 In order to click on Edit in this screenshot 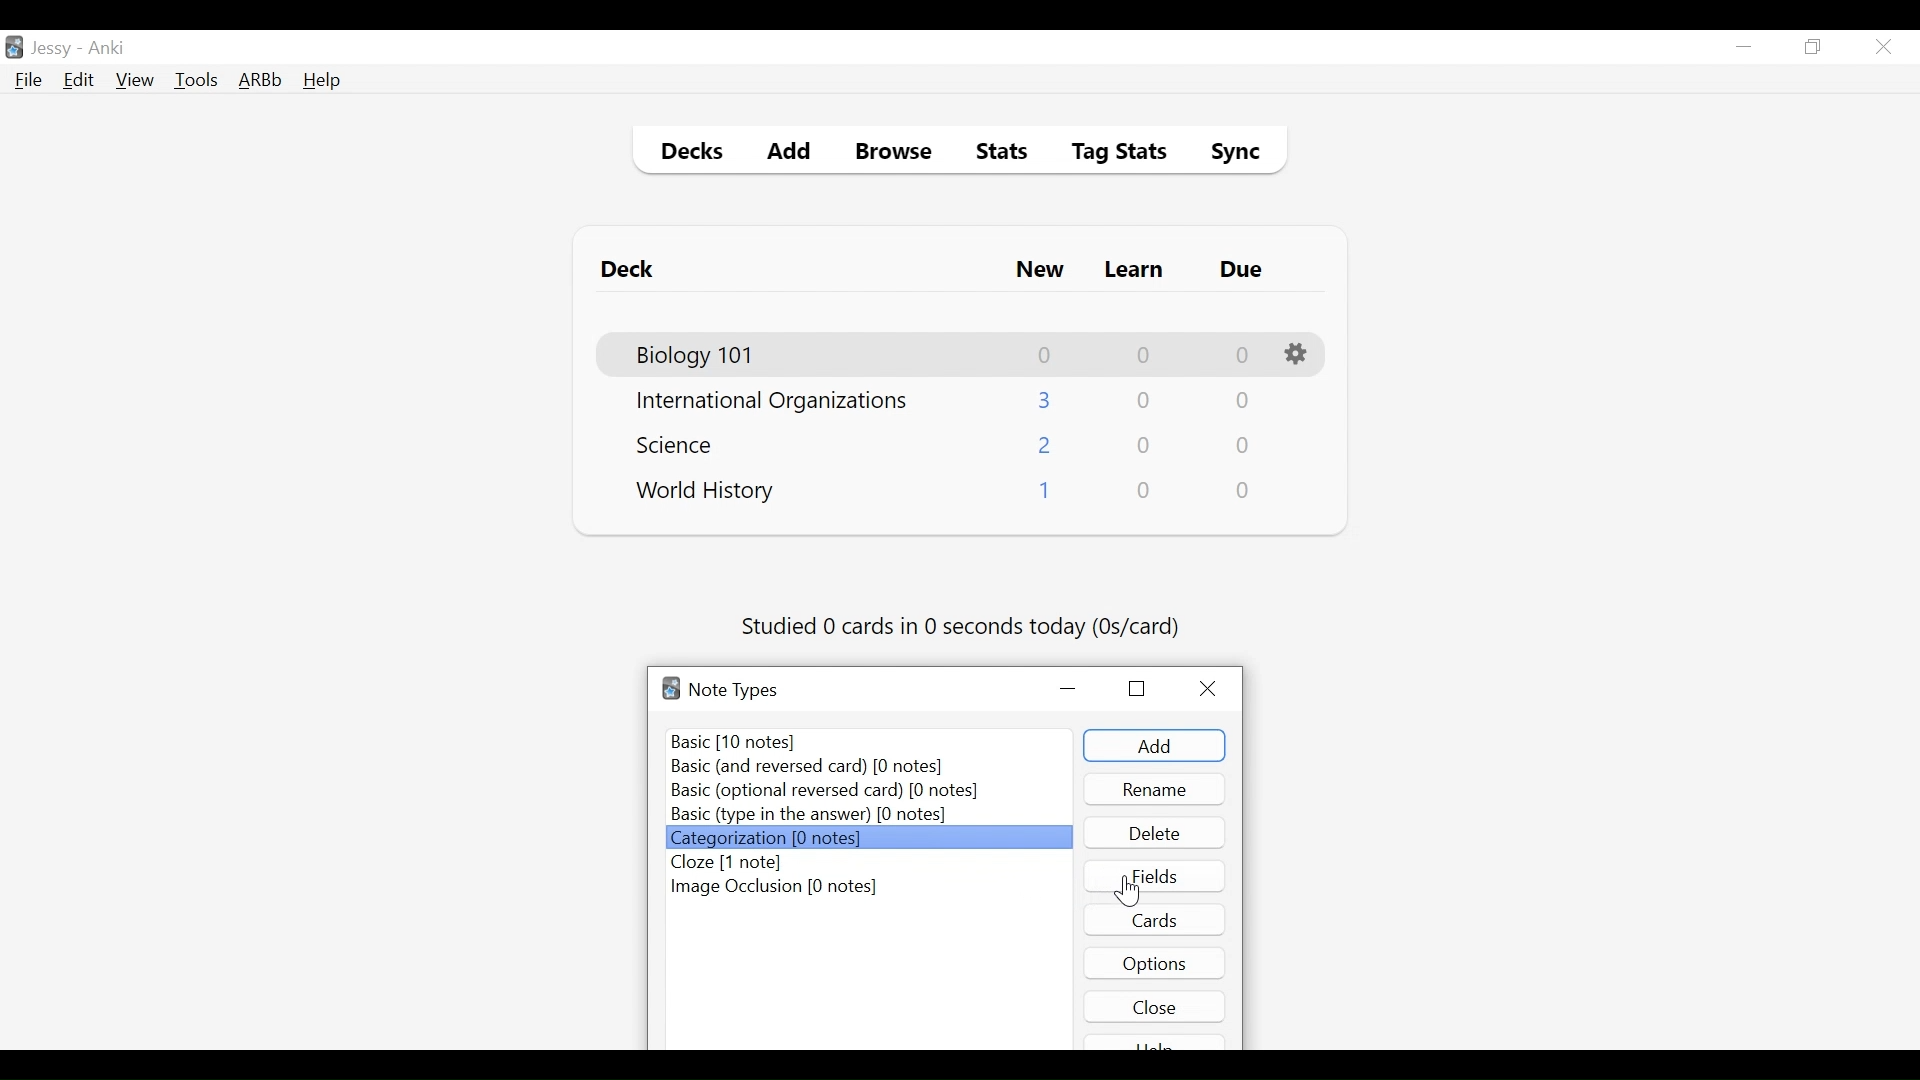, I will do `click(77, 82)`.